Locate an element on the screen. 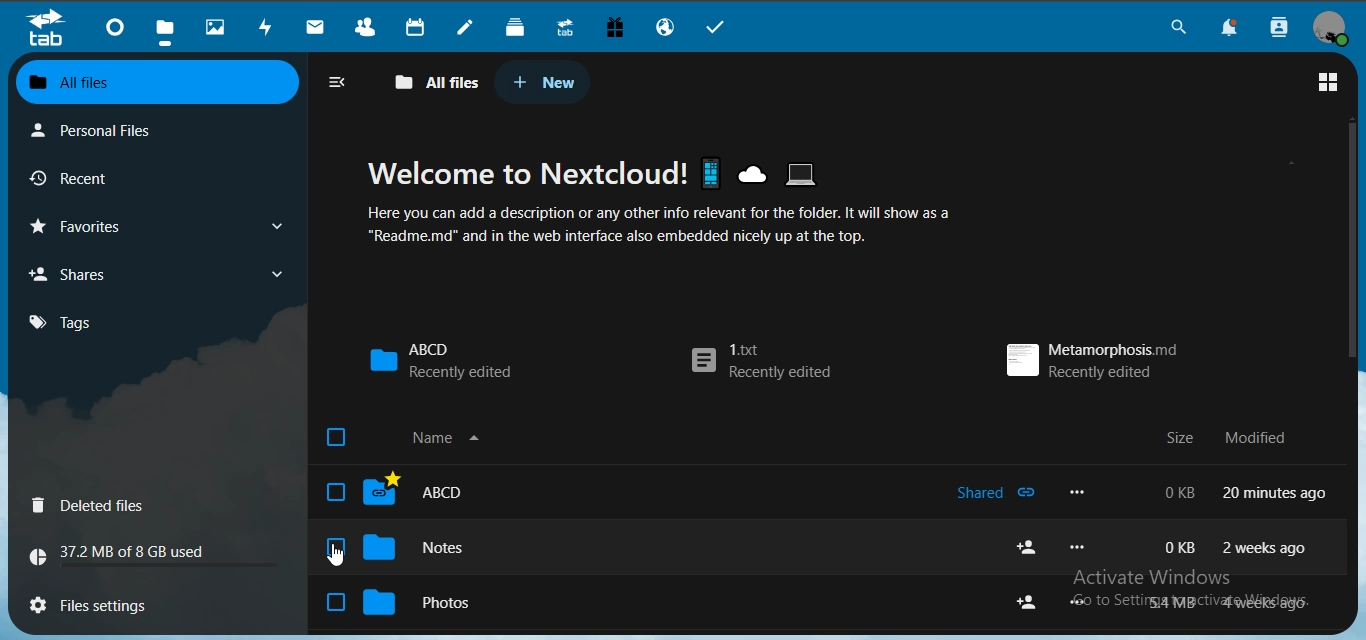 This screenshot has height=640, width=1366. tab is located at coordinates (47, 30).